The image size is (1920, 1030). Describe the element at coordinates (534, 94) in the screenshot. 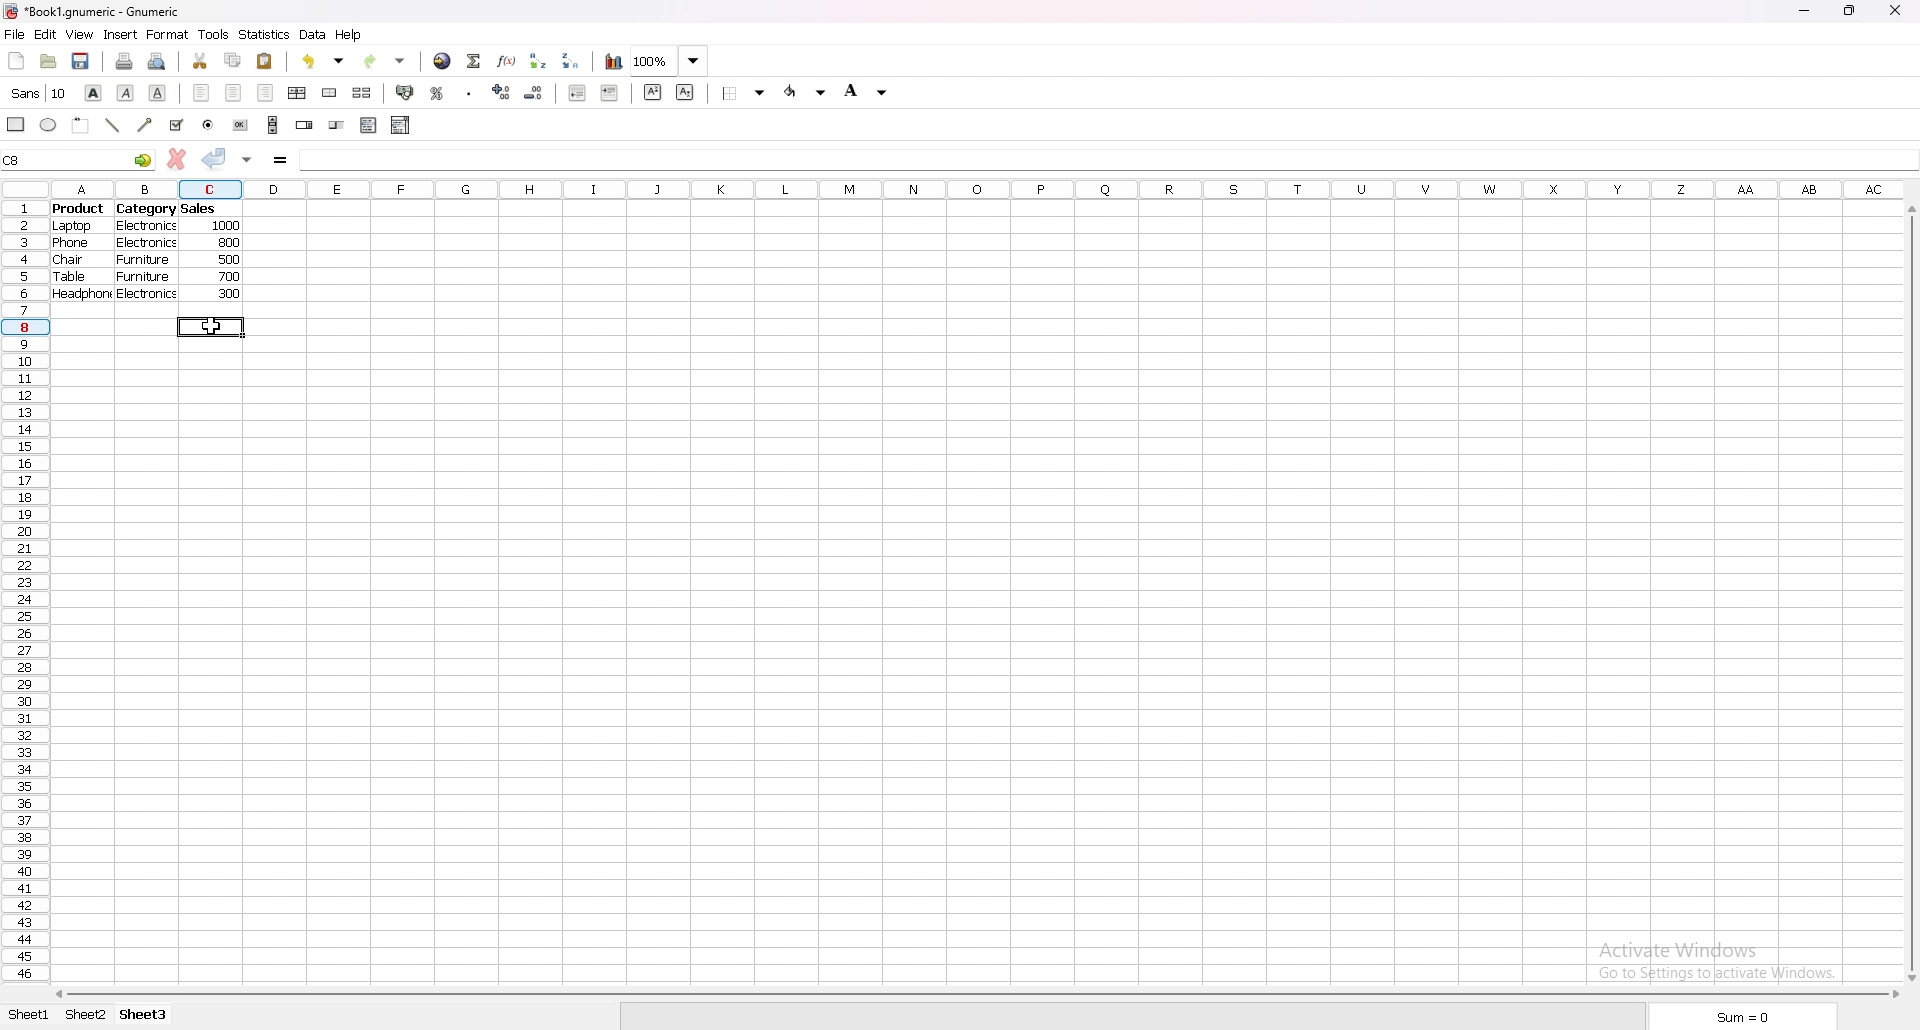

I see `decrease decimal points` at that location.